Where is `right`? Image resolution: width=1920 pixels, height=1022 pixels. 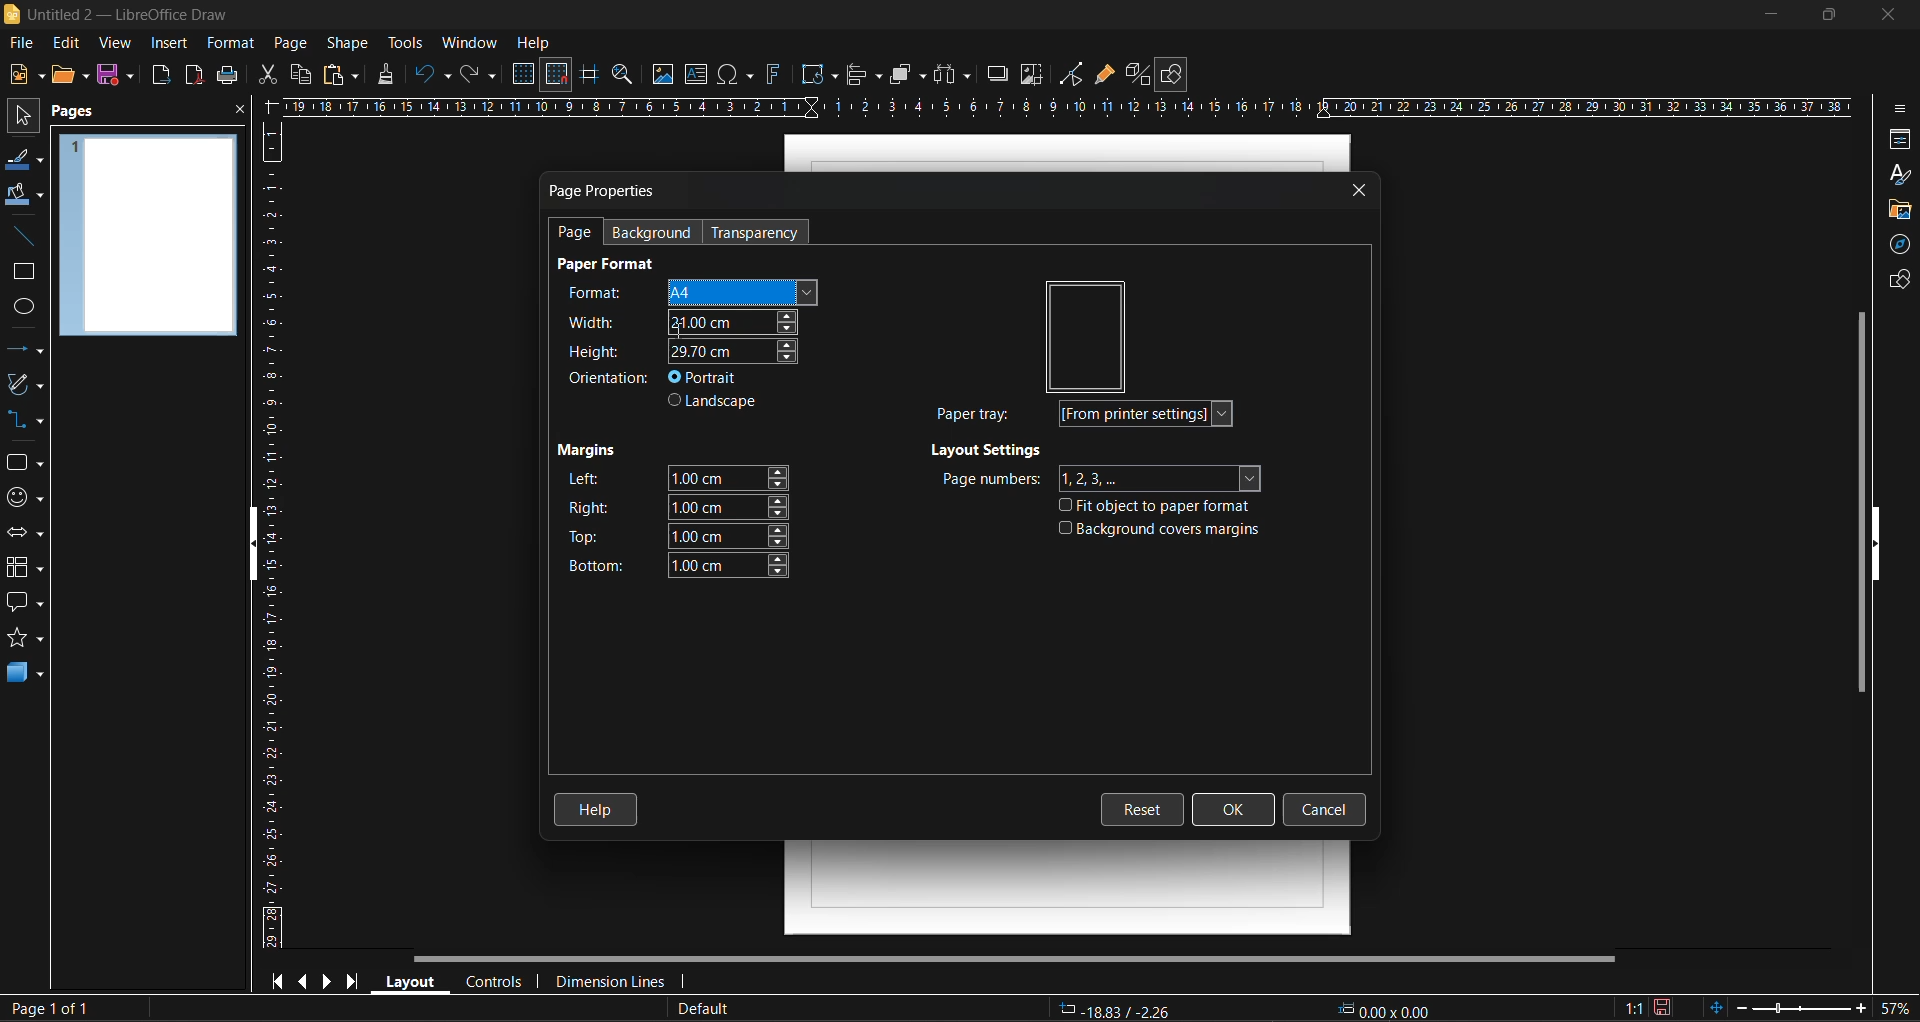 right is located at coordinates (678, 506).